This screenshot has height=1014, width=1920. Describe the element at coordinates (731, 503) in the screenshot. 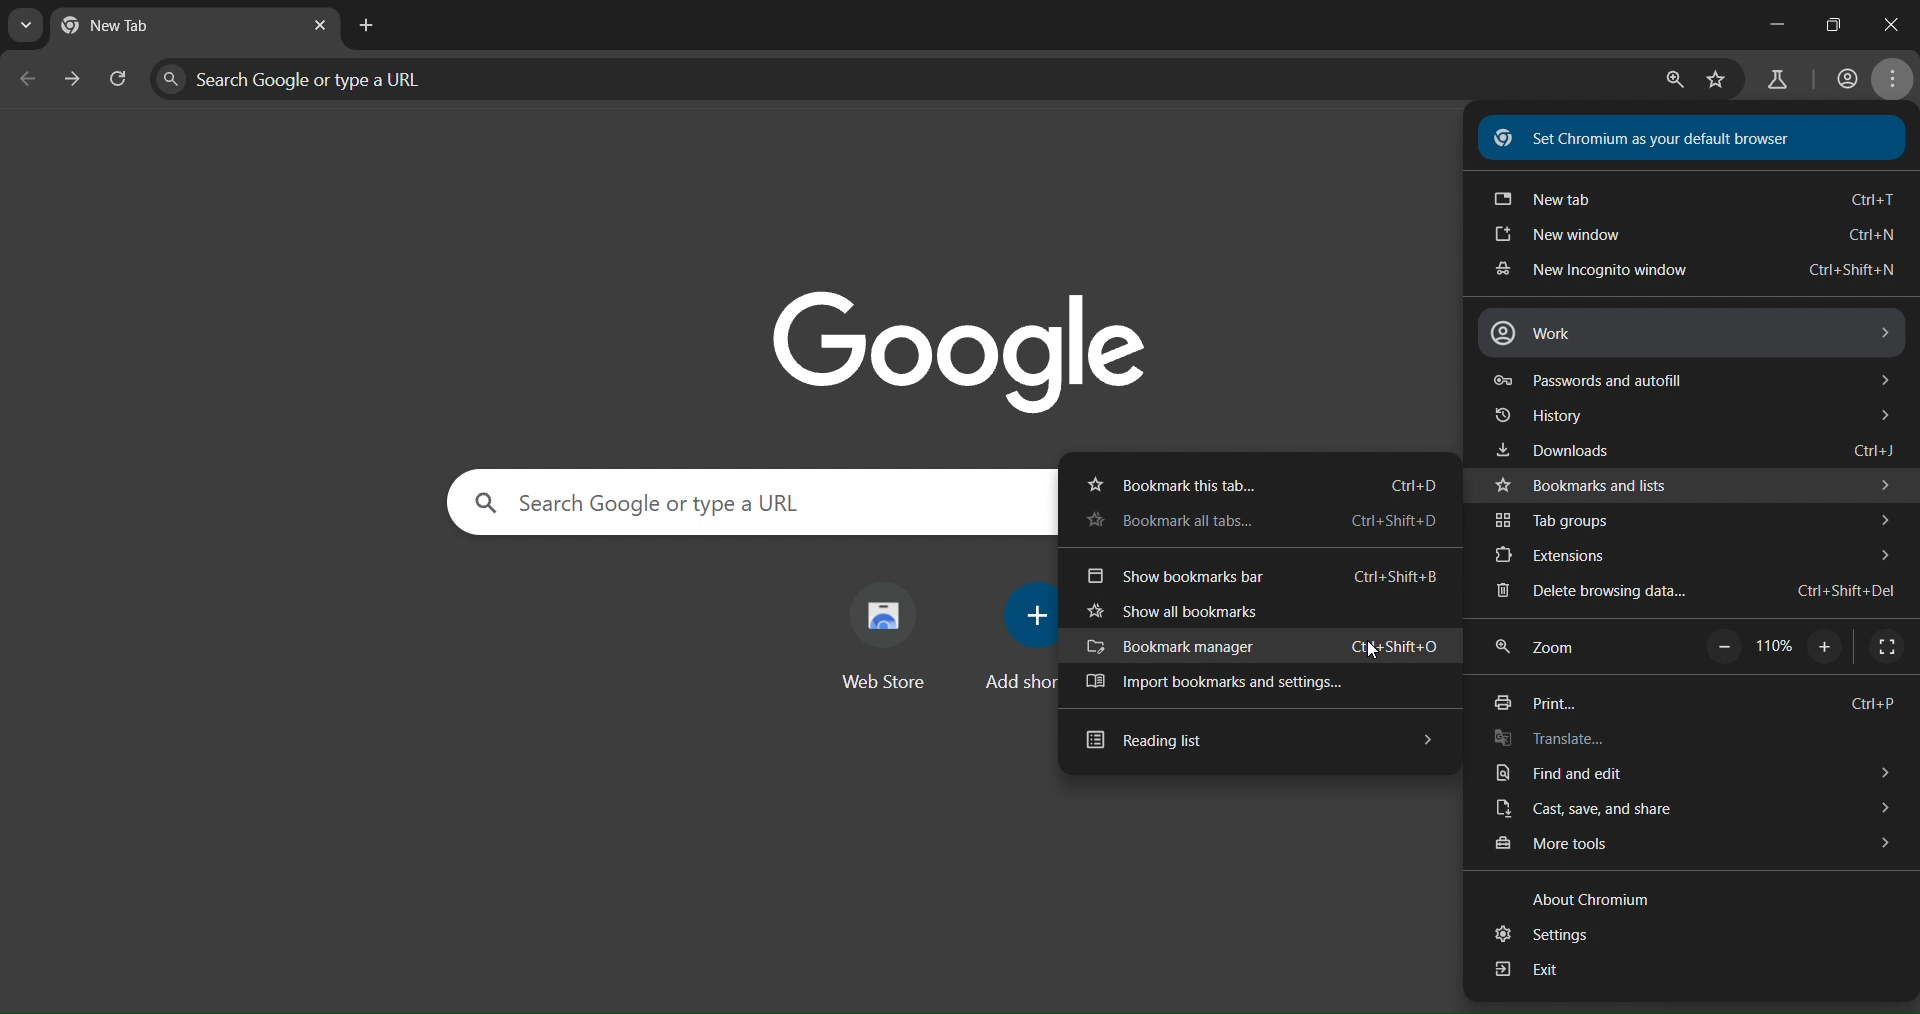

I see `search panel` at that location.